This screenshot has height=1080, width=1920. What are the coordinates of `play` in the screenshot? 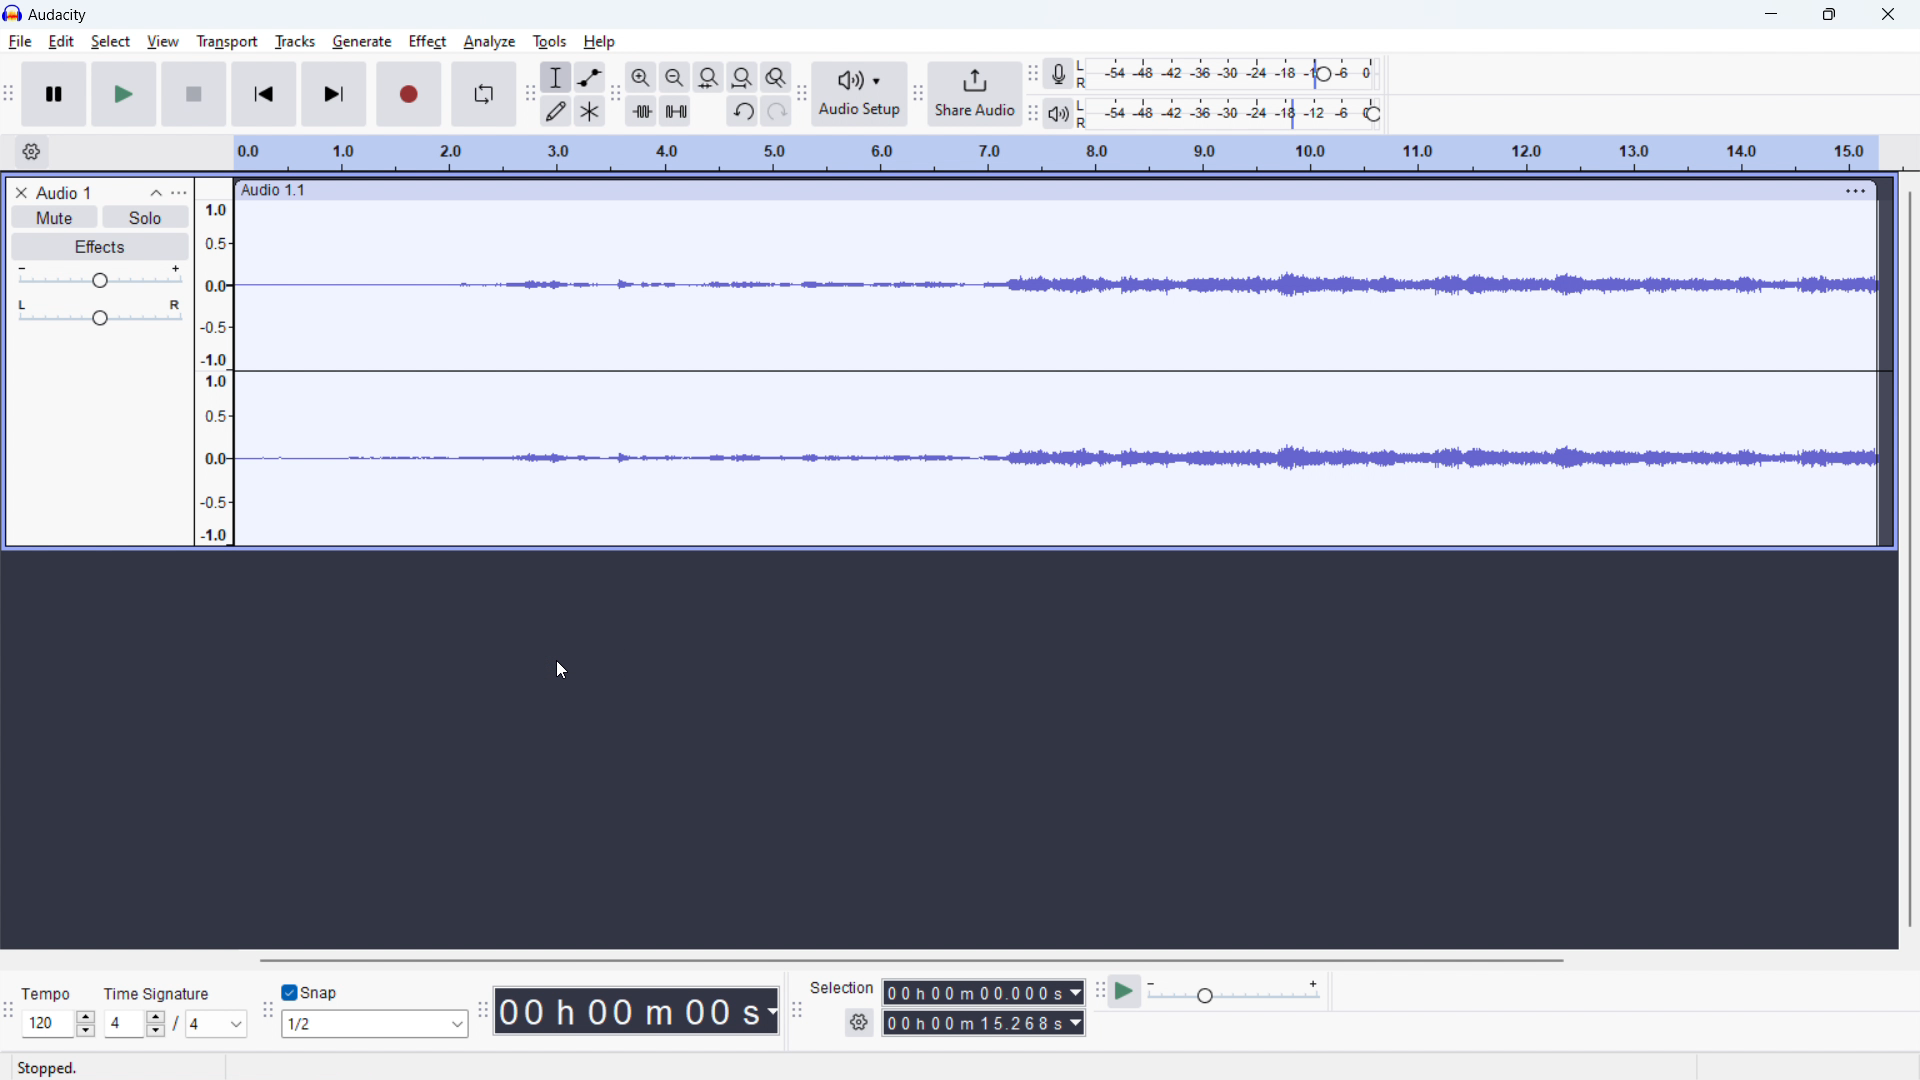 It's located at (124, 94).